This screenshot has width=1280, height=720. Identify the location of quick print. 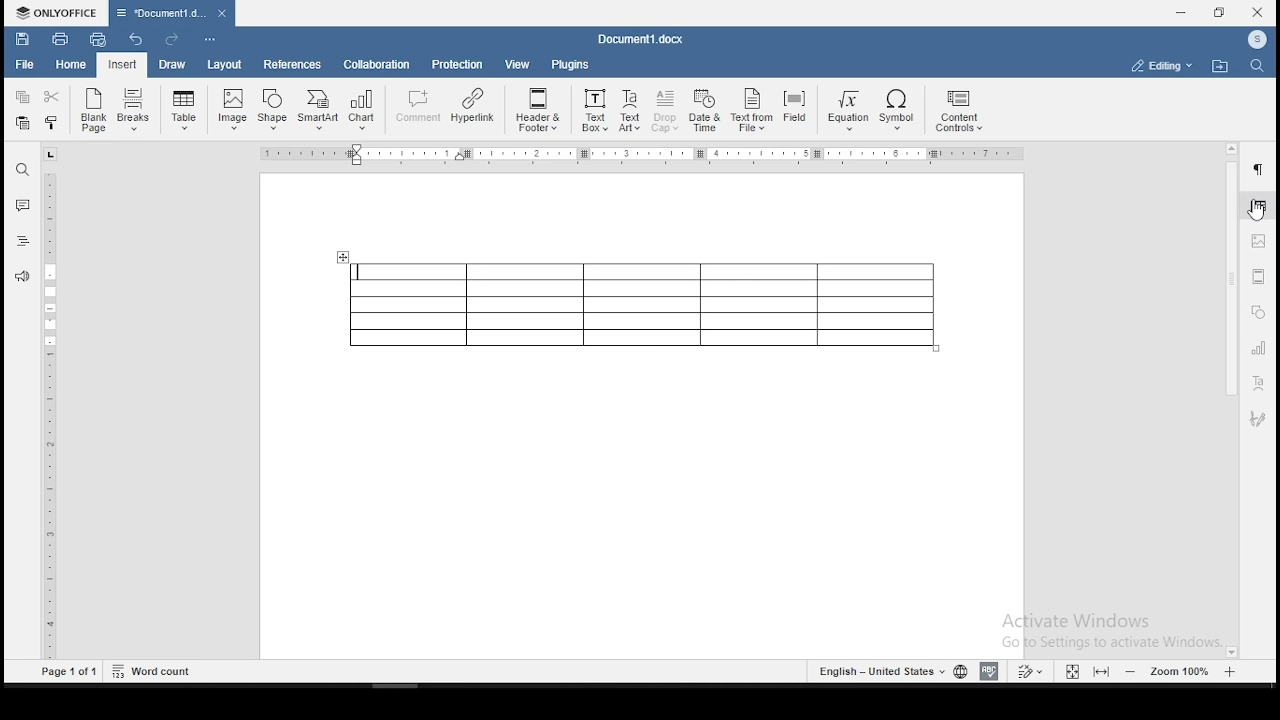
(98, 39).